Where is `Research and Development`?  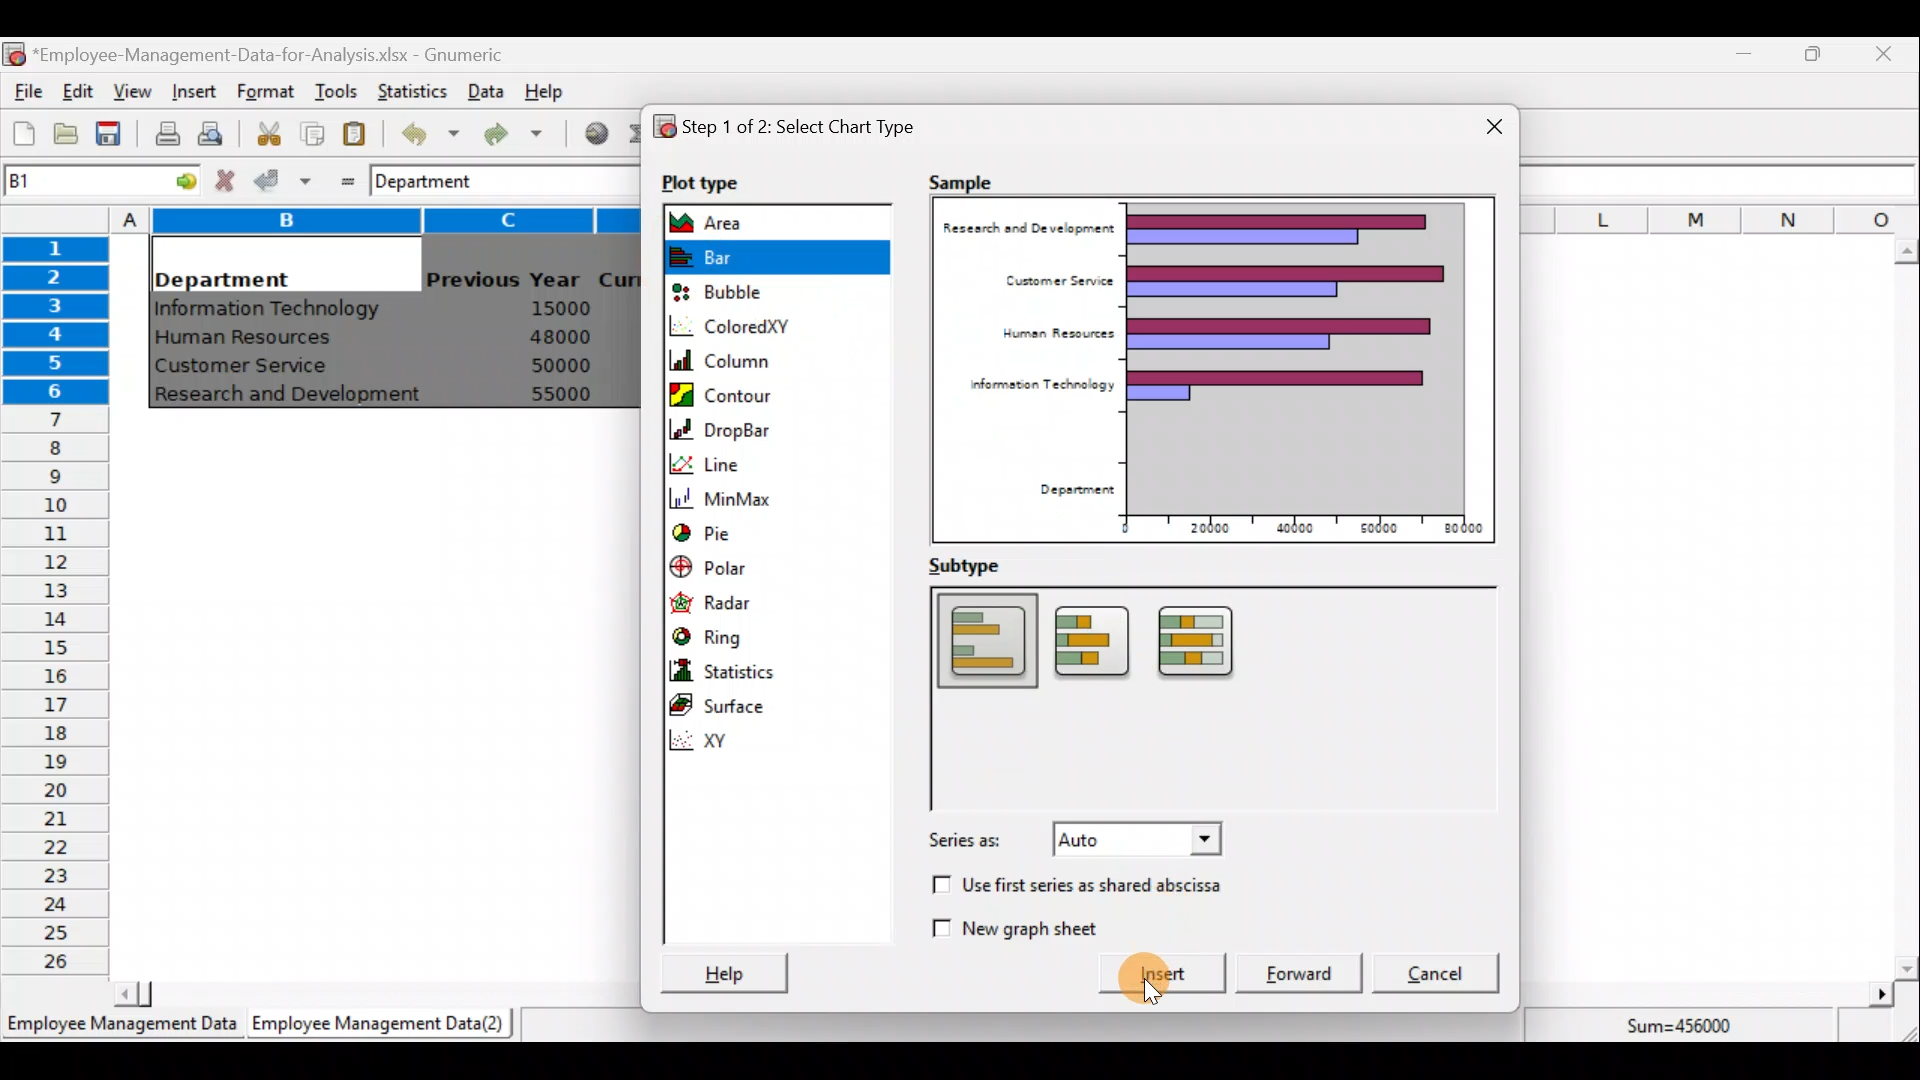
Research and Development is located at coordinates (1031, 233).